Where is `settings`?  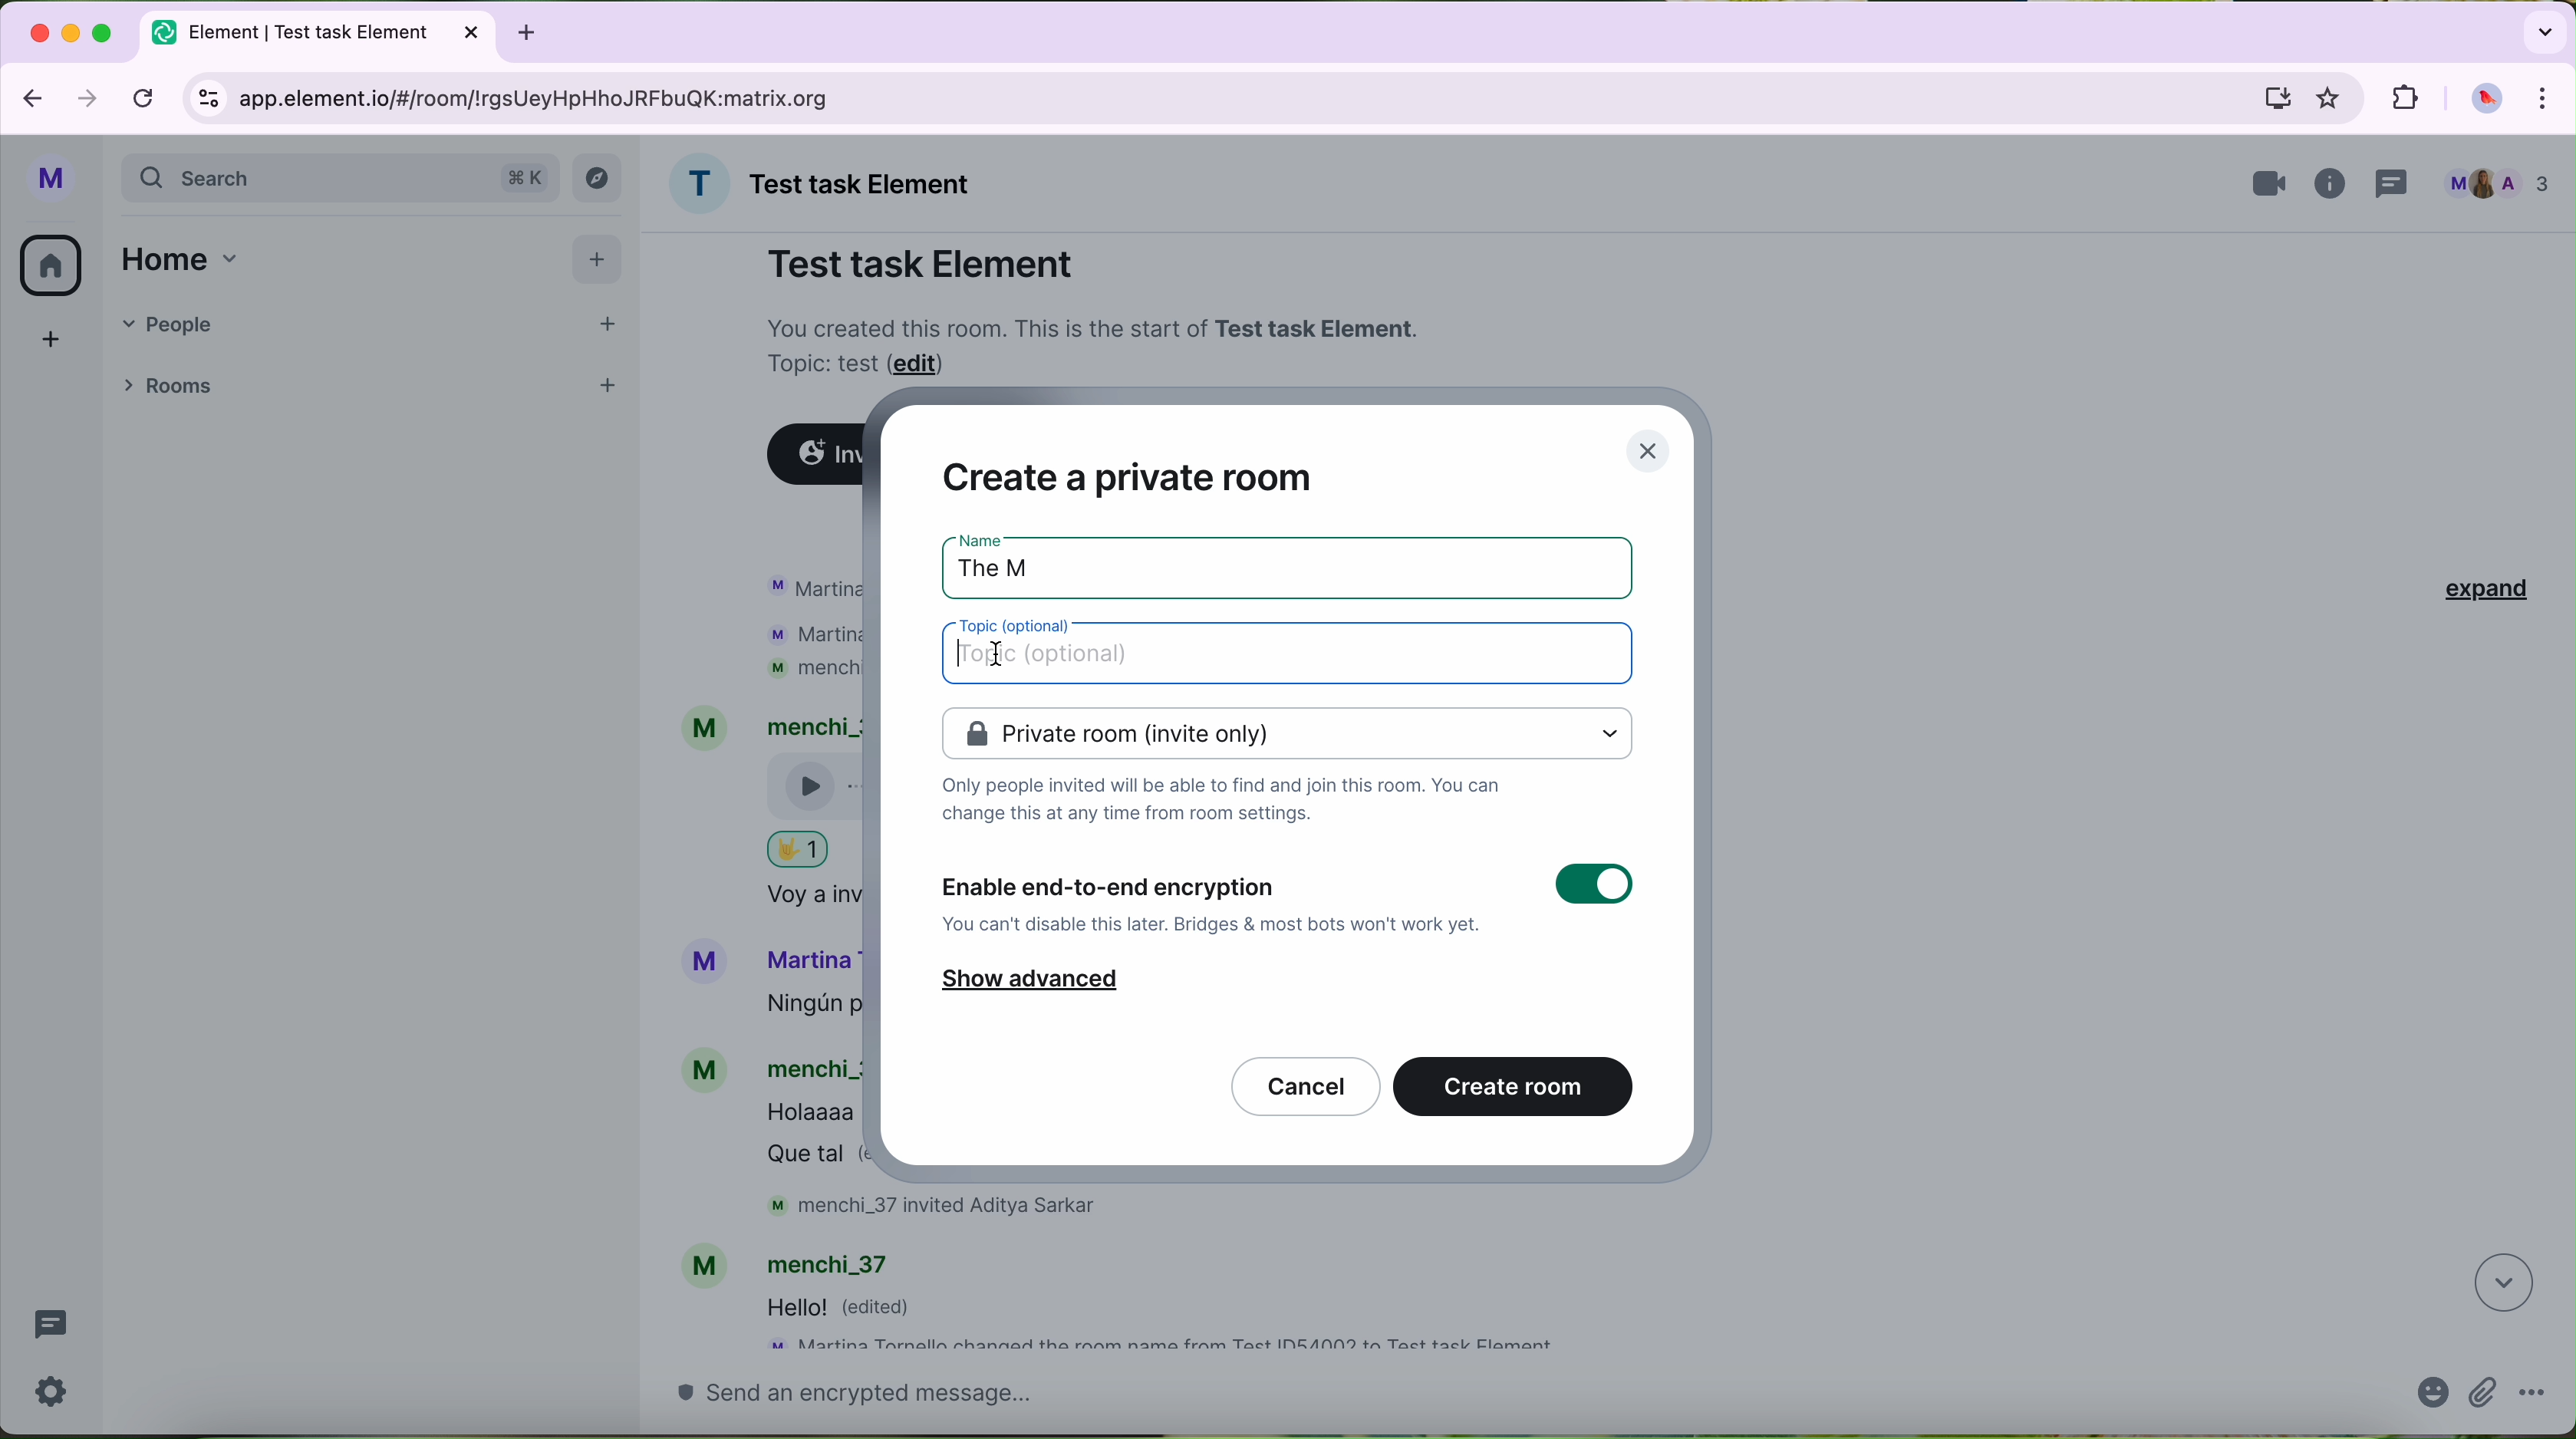 settings is located at coordinates (59, 1392).